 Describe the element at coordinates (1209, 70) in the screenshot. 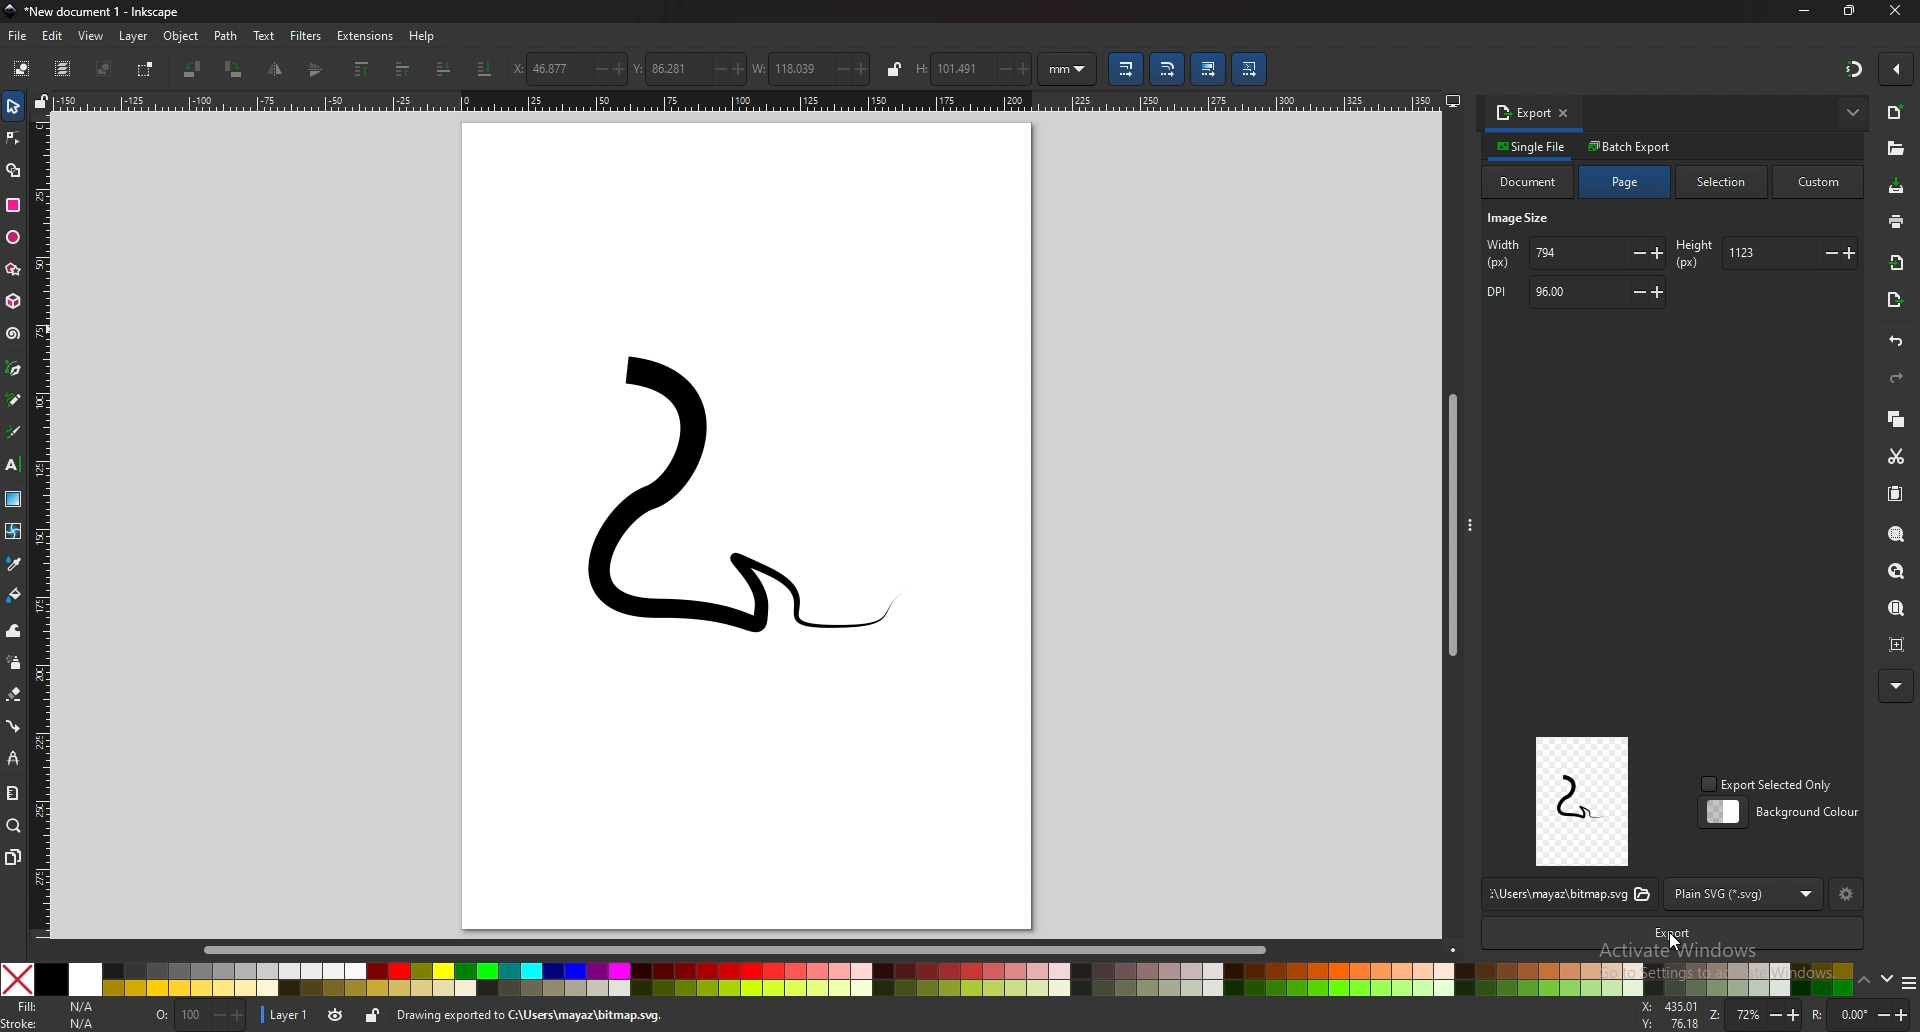

I see `move gradient` at that location.